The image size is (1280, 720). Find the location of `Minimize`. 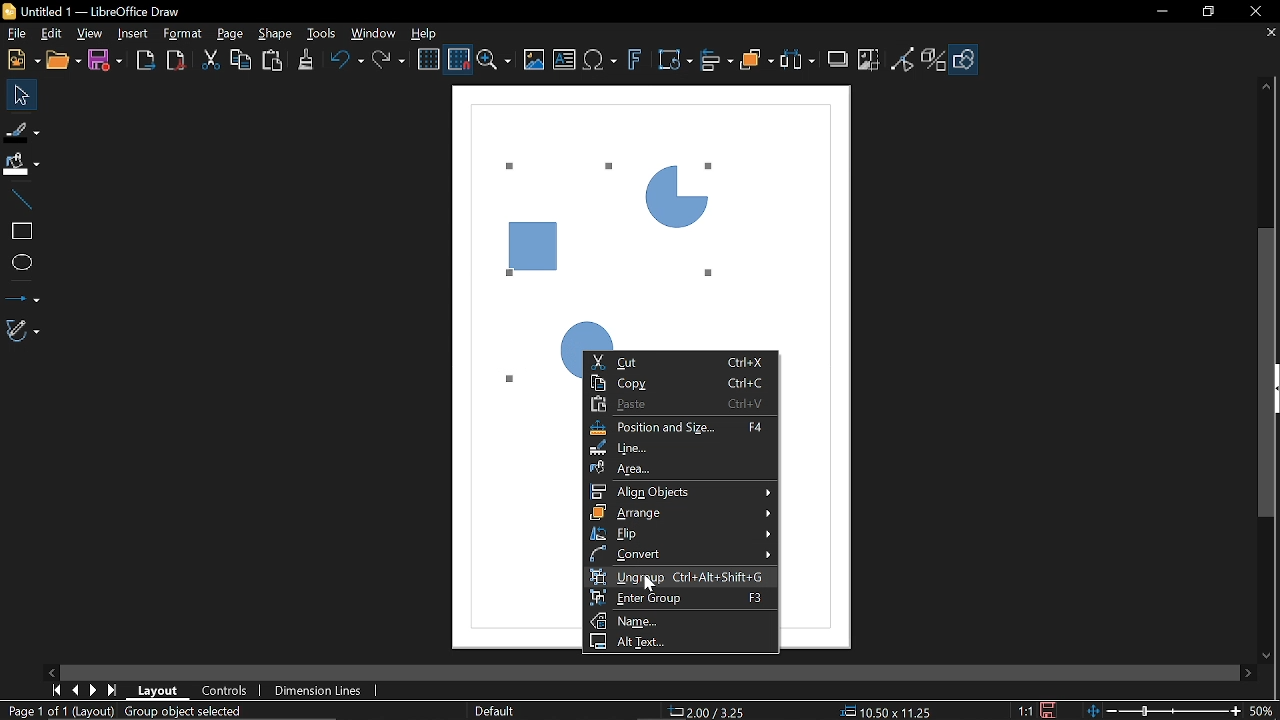

Minimize is located at coordinates (1157, 12).